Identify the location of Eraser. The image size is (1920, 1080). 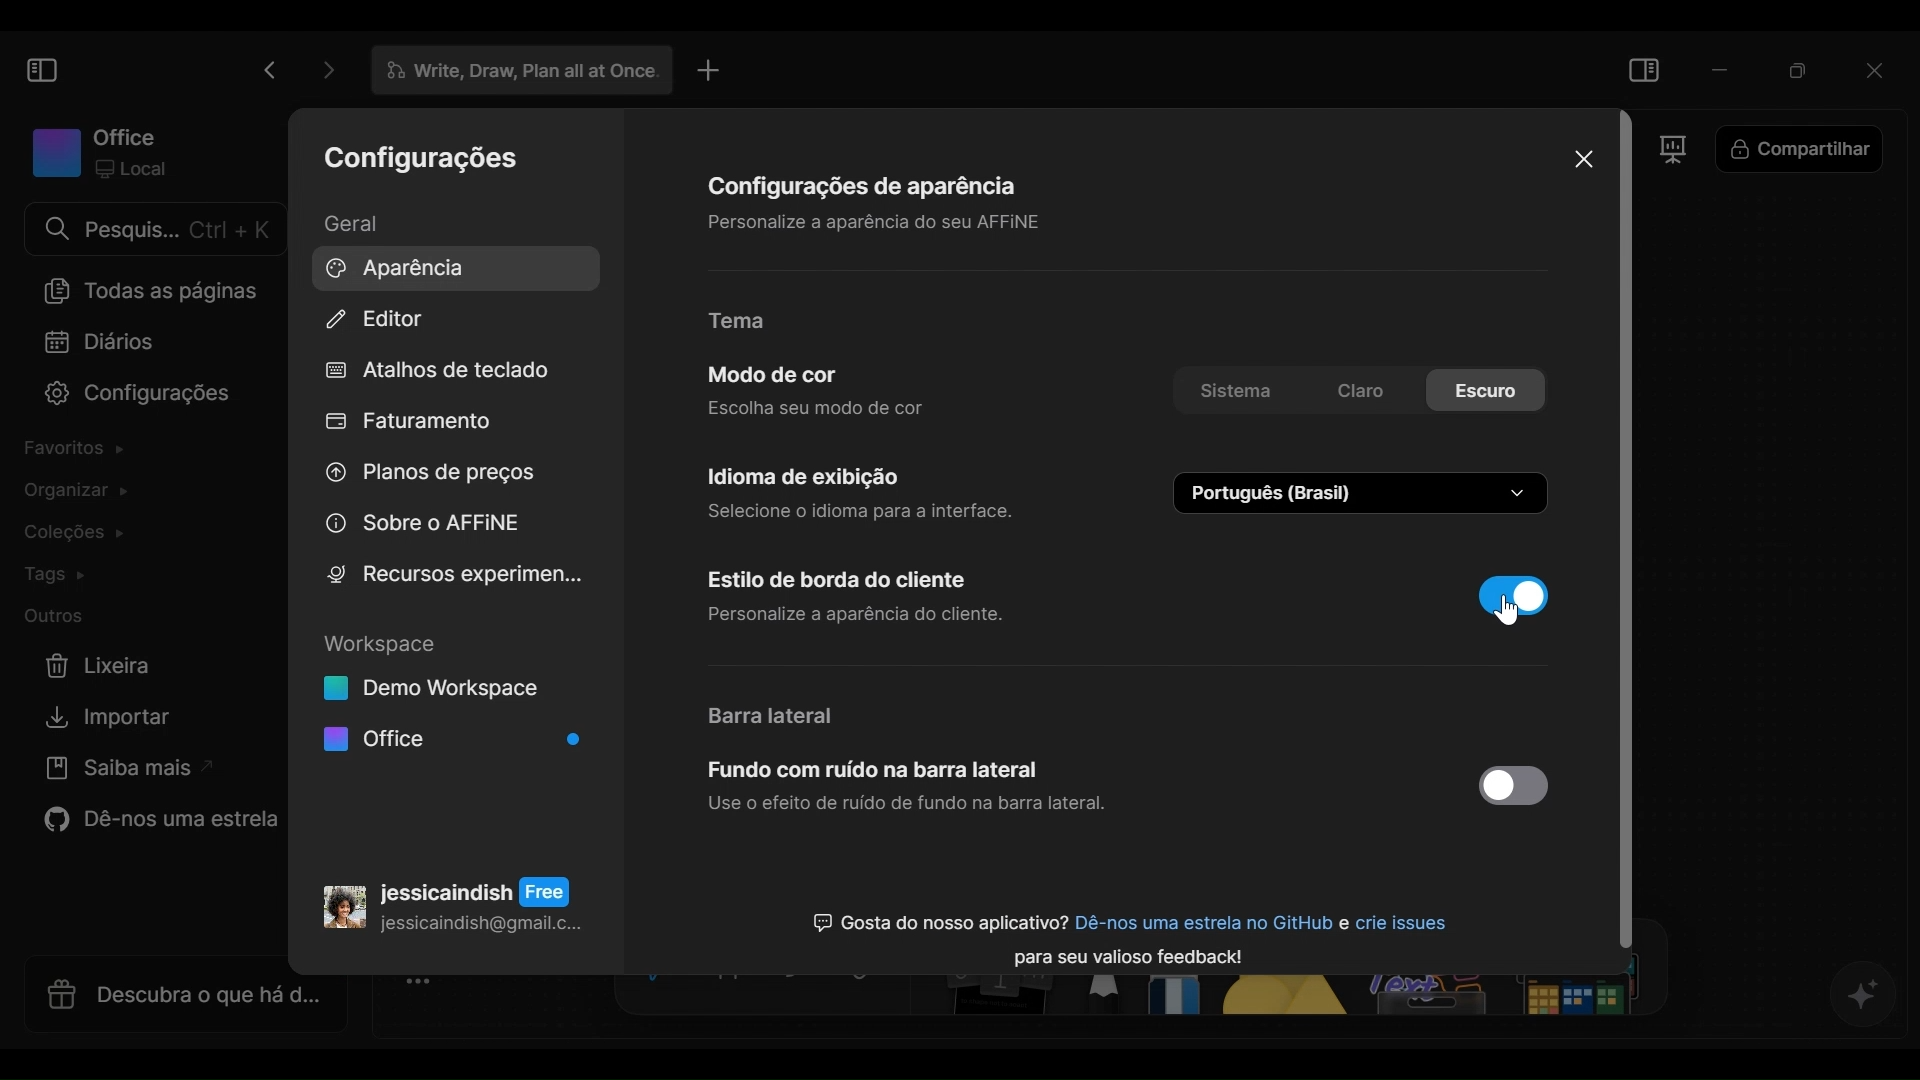
(1185, 1004).